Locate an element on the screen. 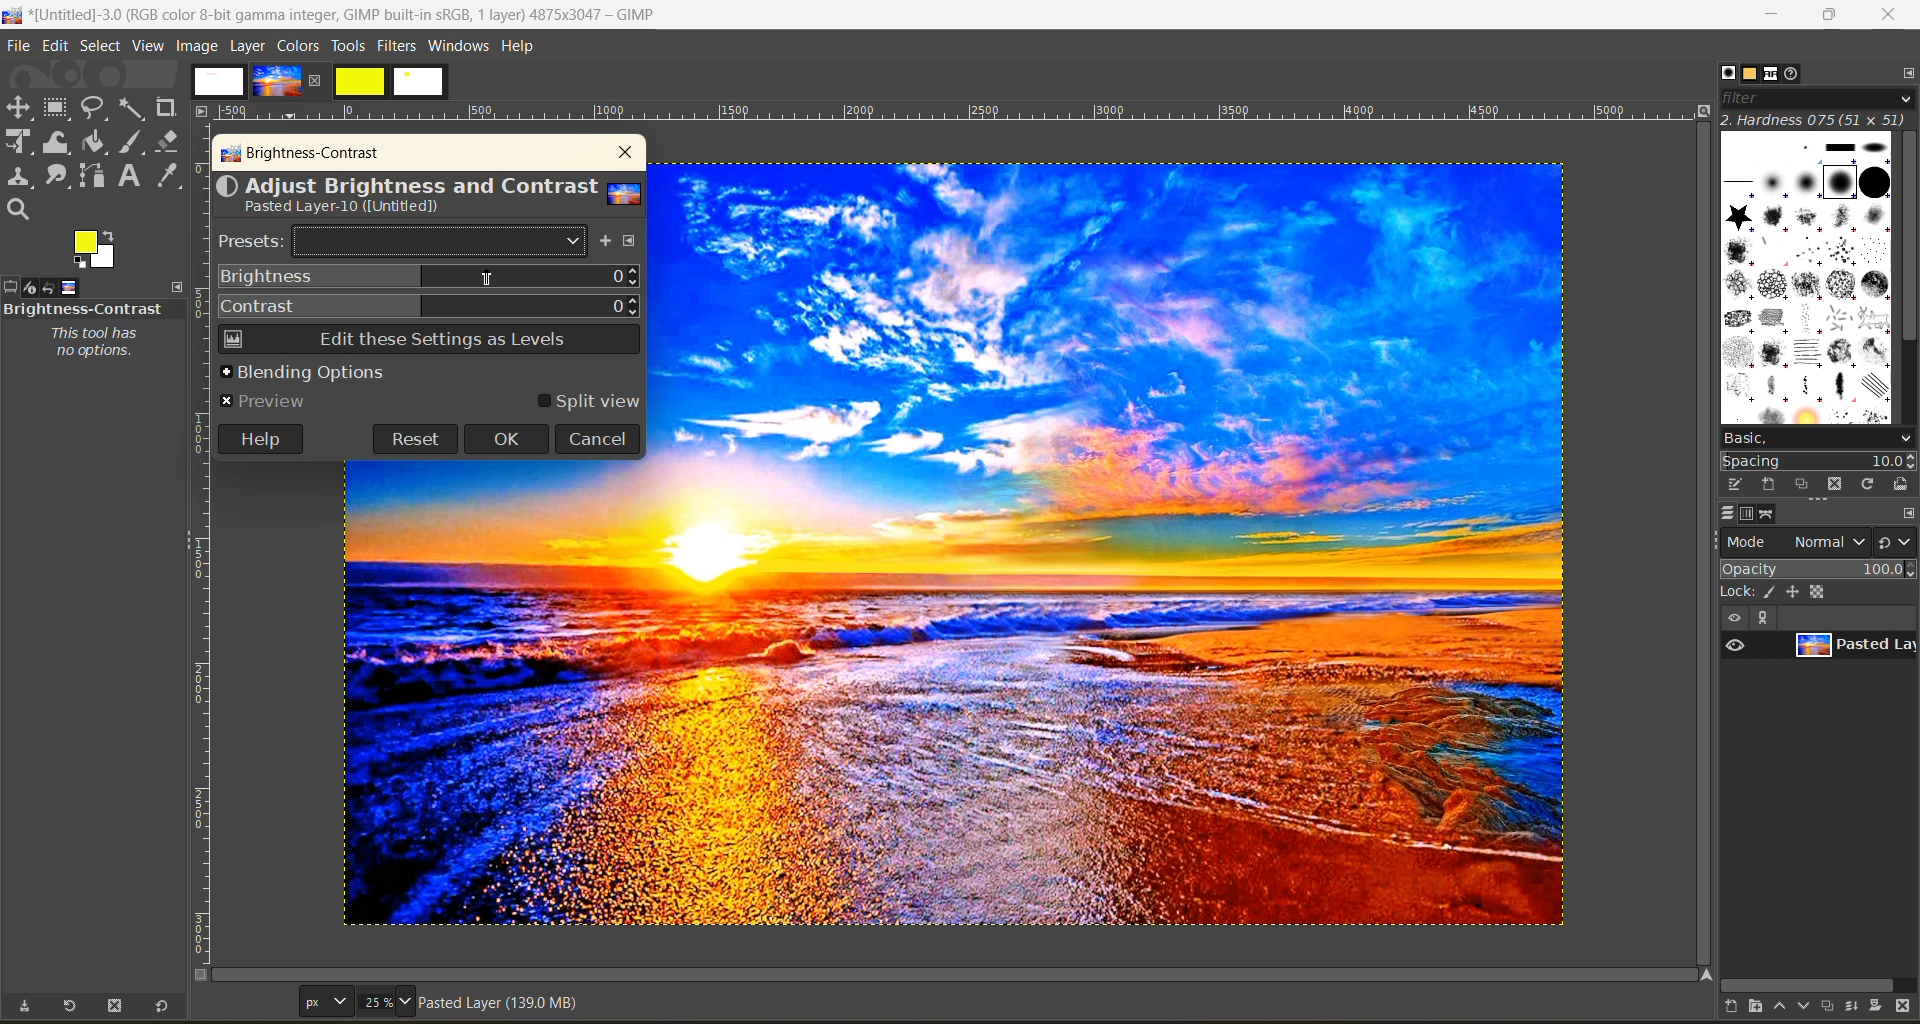  duplicate brush is located at coordinates (1804, 485).